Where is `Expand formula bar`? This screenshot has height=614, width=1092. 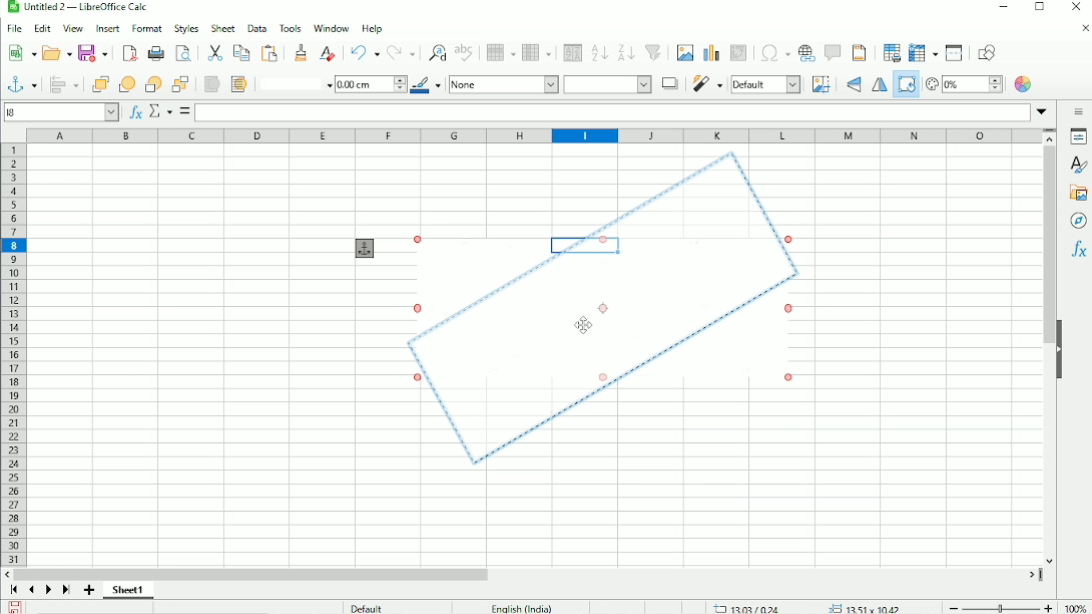 Expand formula bar is located at coordinates (1042, 110).